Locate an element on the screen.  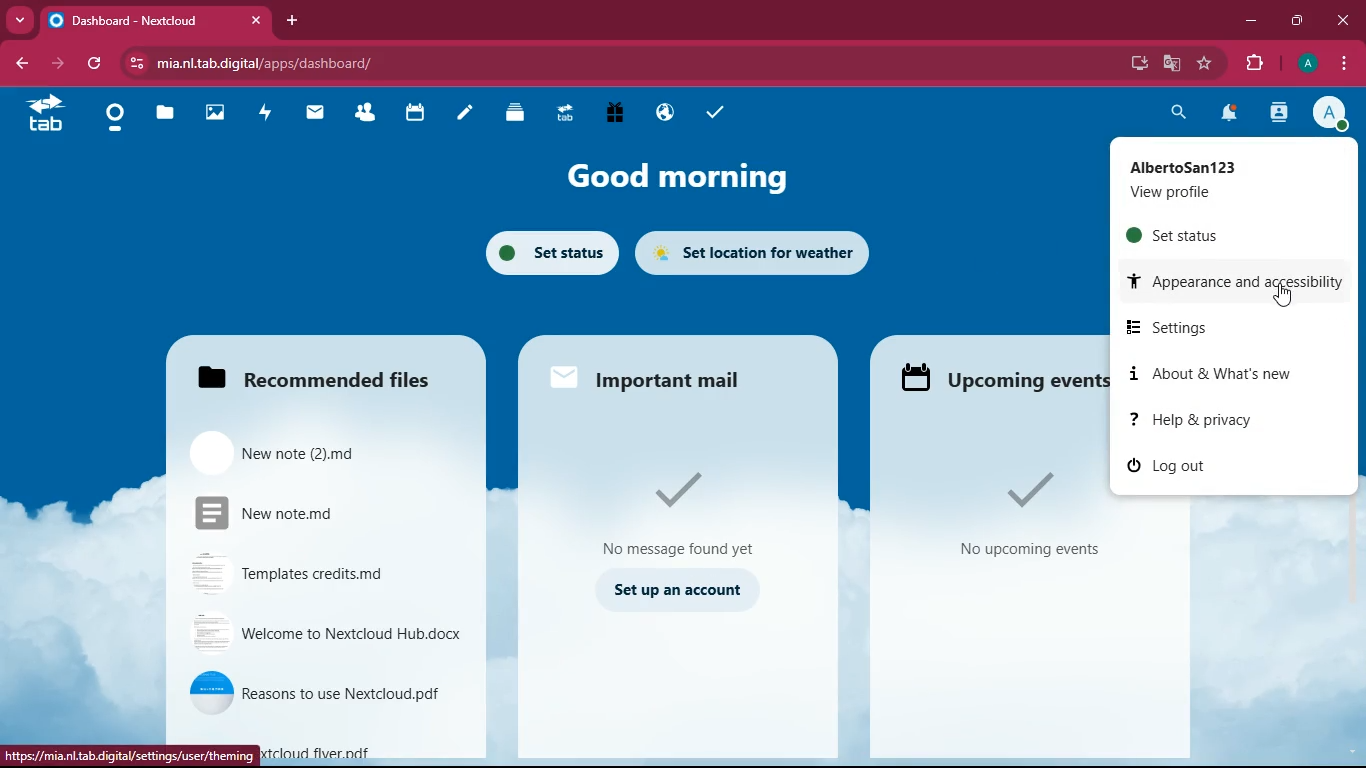
dashboard-nextcloud is located at coordinates (159, 21).